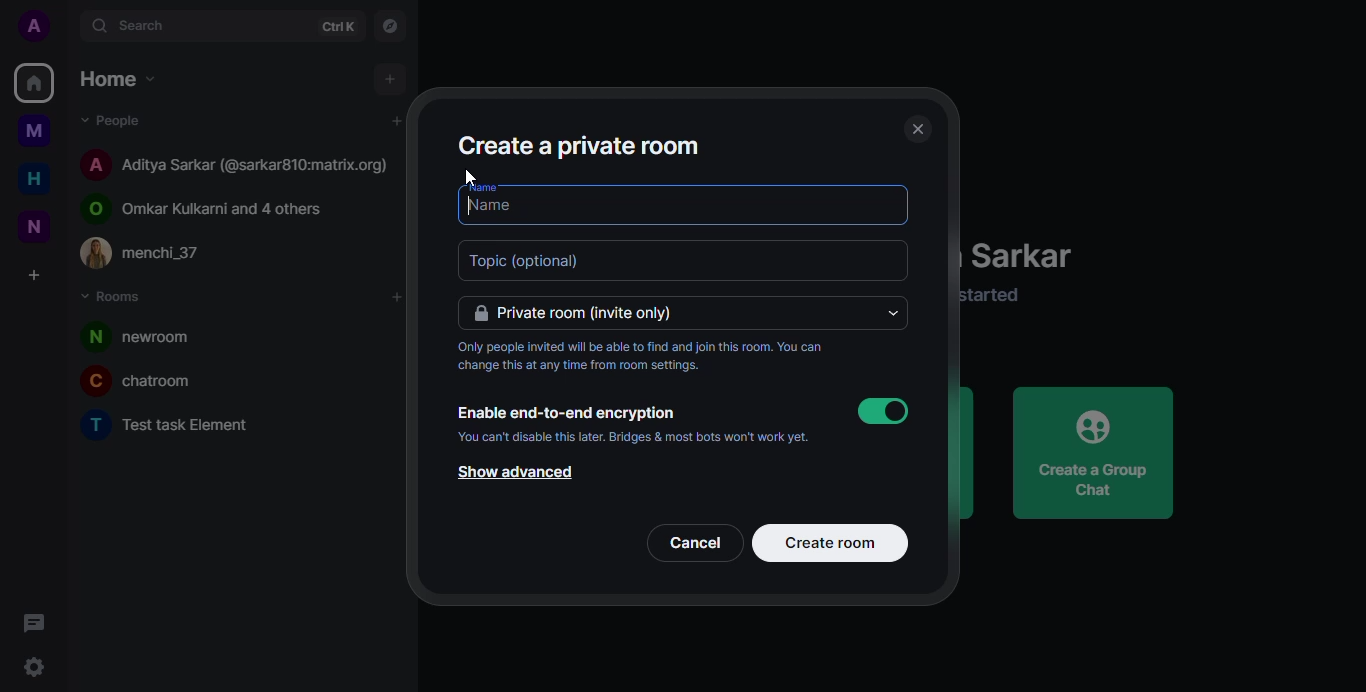  What do you see at coordinates (37, 178) in the screenshot?
I see `home` at bounding box center [37, 178].